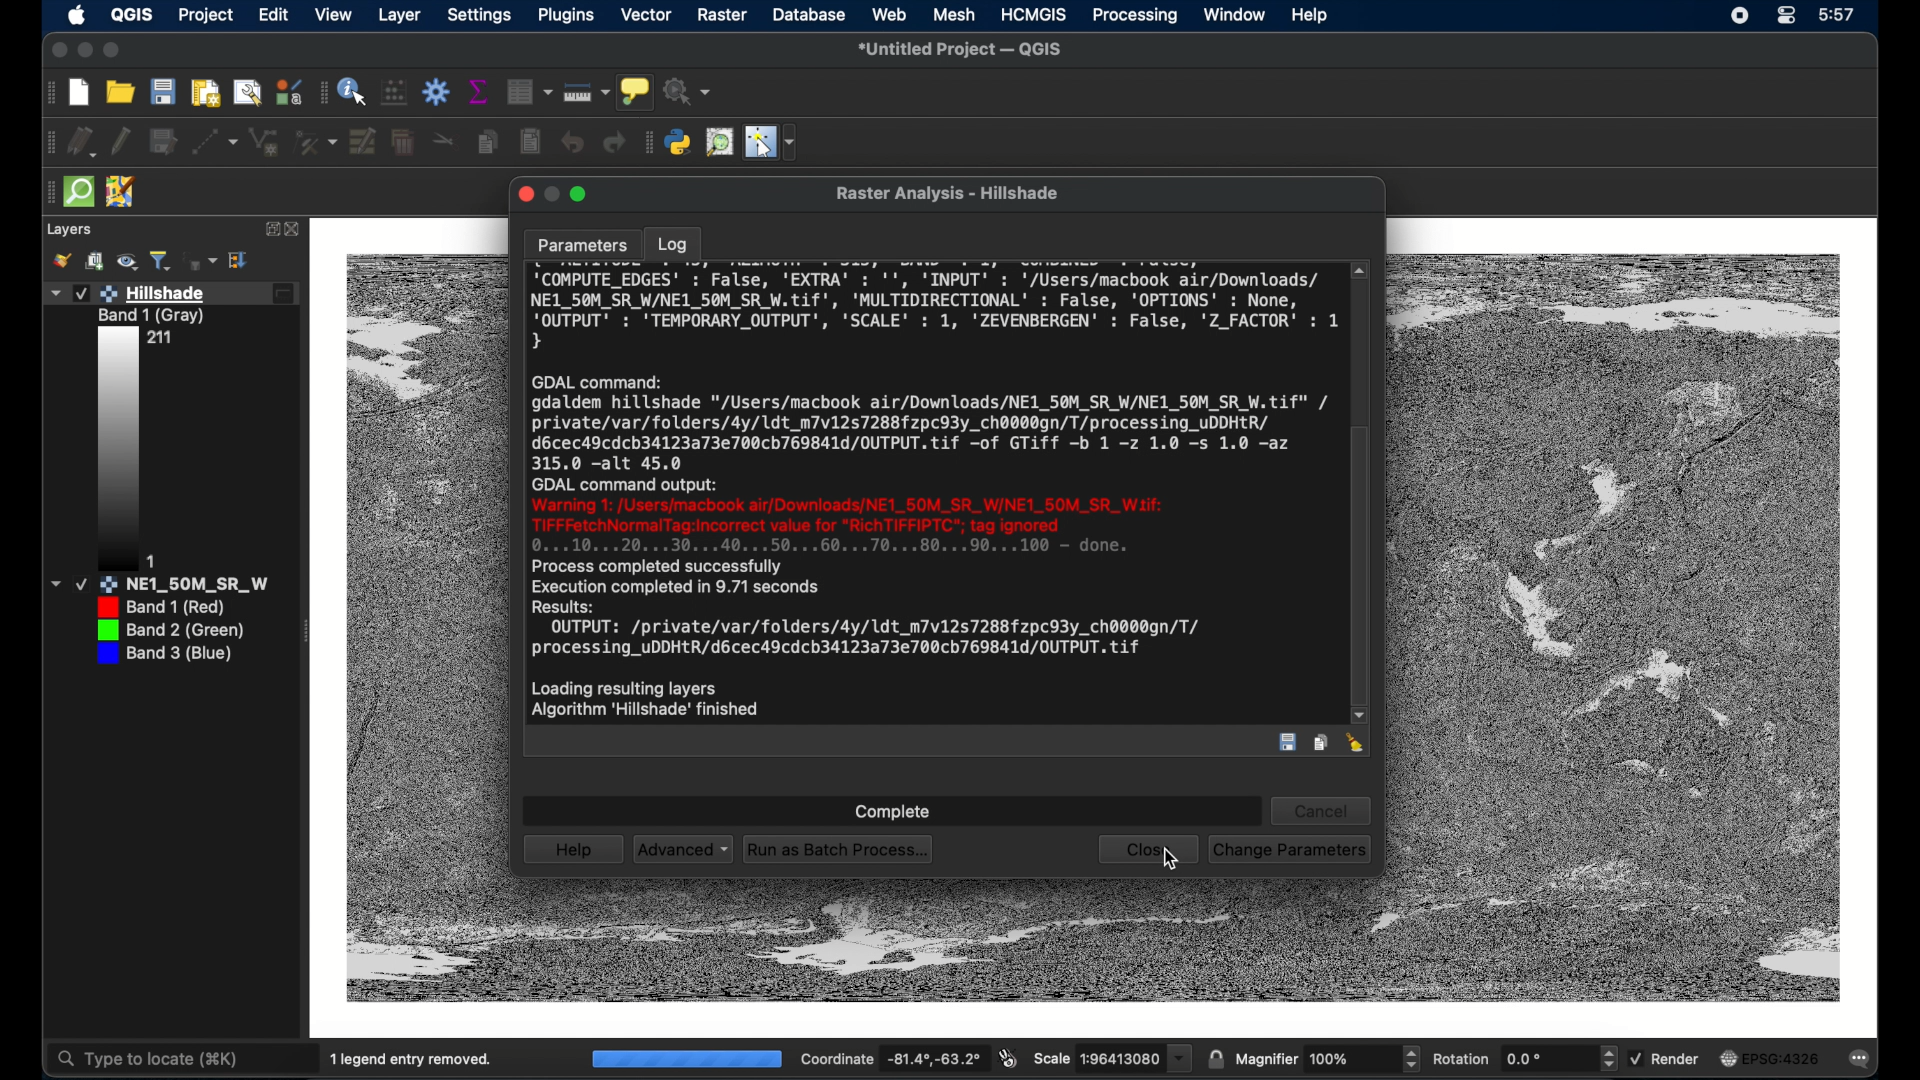 This screenshot has width=1920, height=1080. What do you see at coordinates (1837, 14) in the screenshot?
I see `time` at bounding box center [1837, 14].